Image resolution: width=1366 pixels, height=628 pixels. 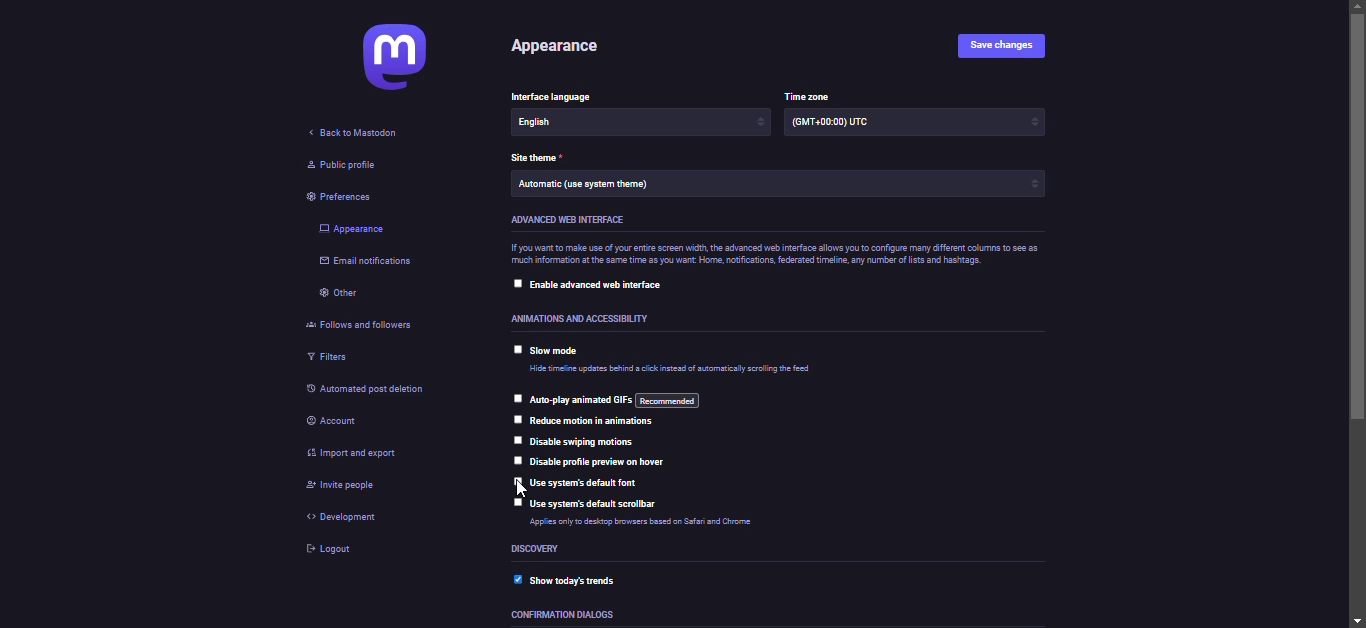 What do you see at coordinates (550, 95) in the screenshot?
I see `language` at bounding box center [550, 95].